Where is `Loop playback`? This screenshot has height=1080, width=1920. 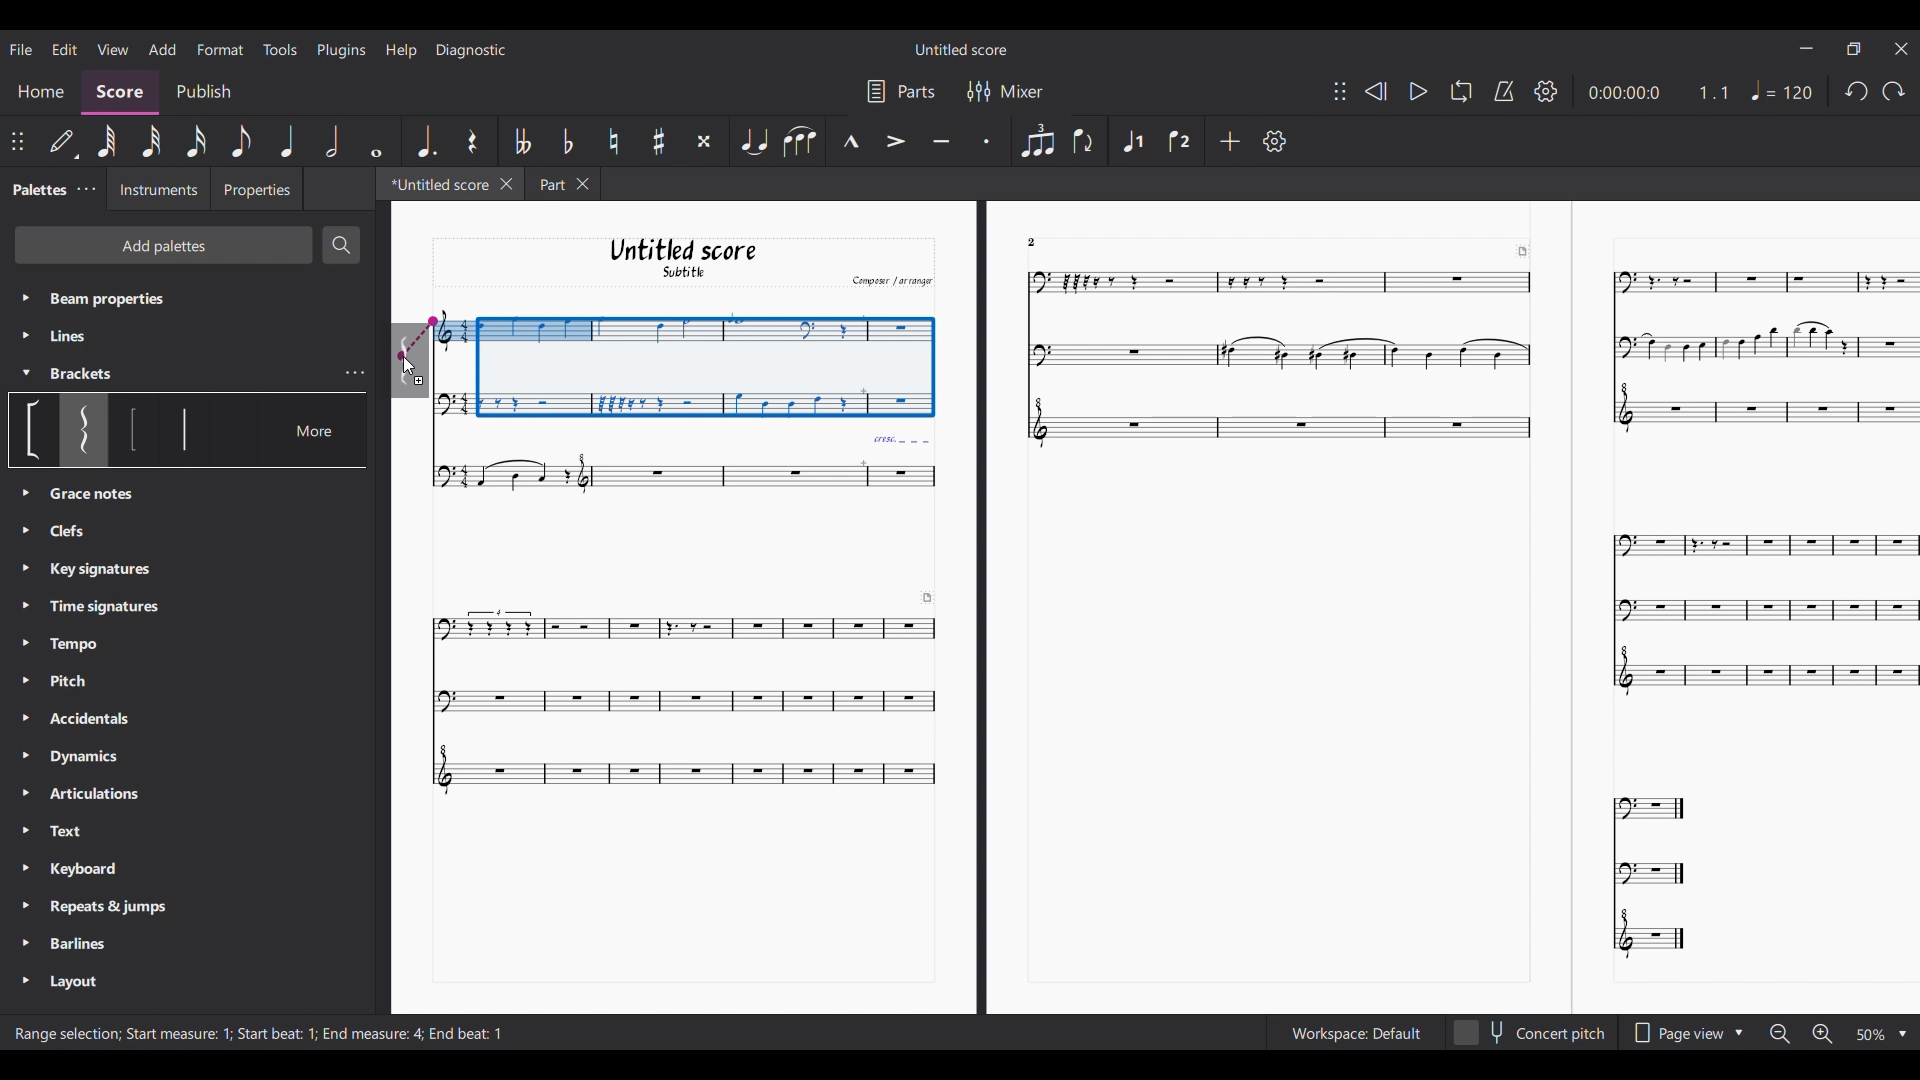 Loop playback is located at coordinates (1460, 92).